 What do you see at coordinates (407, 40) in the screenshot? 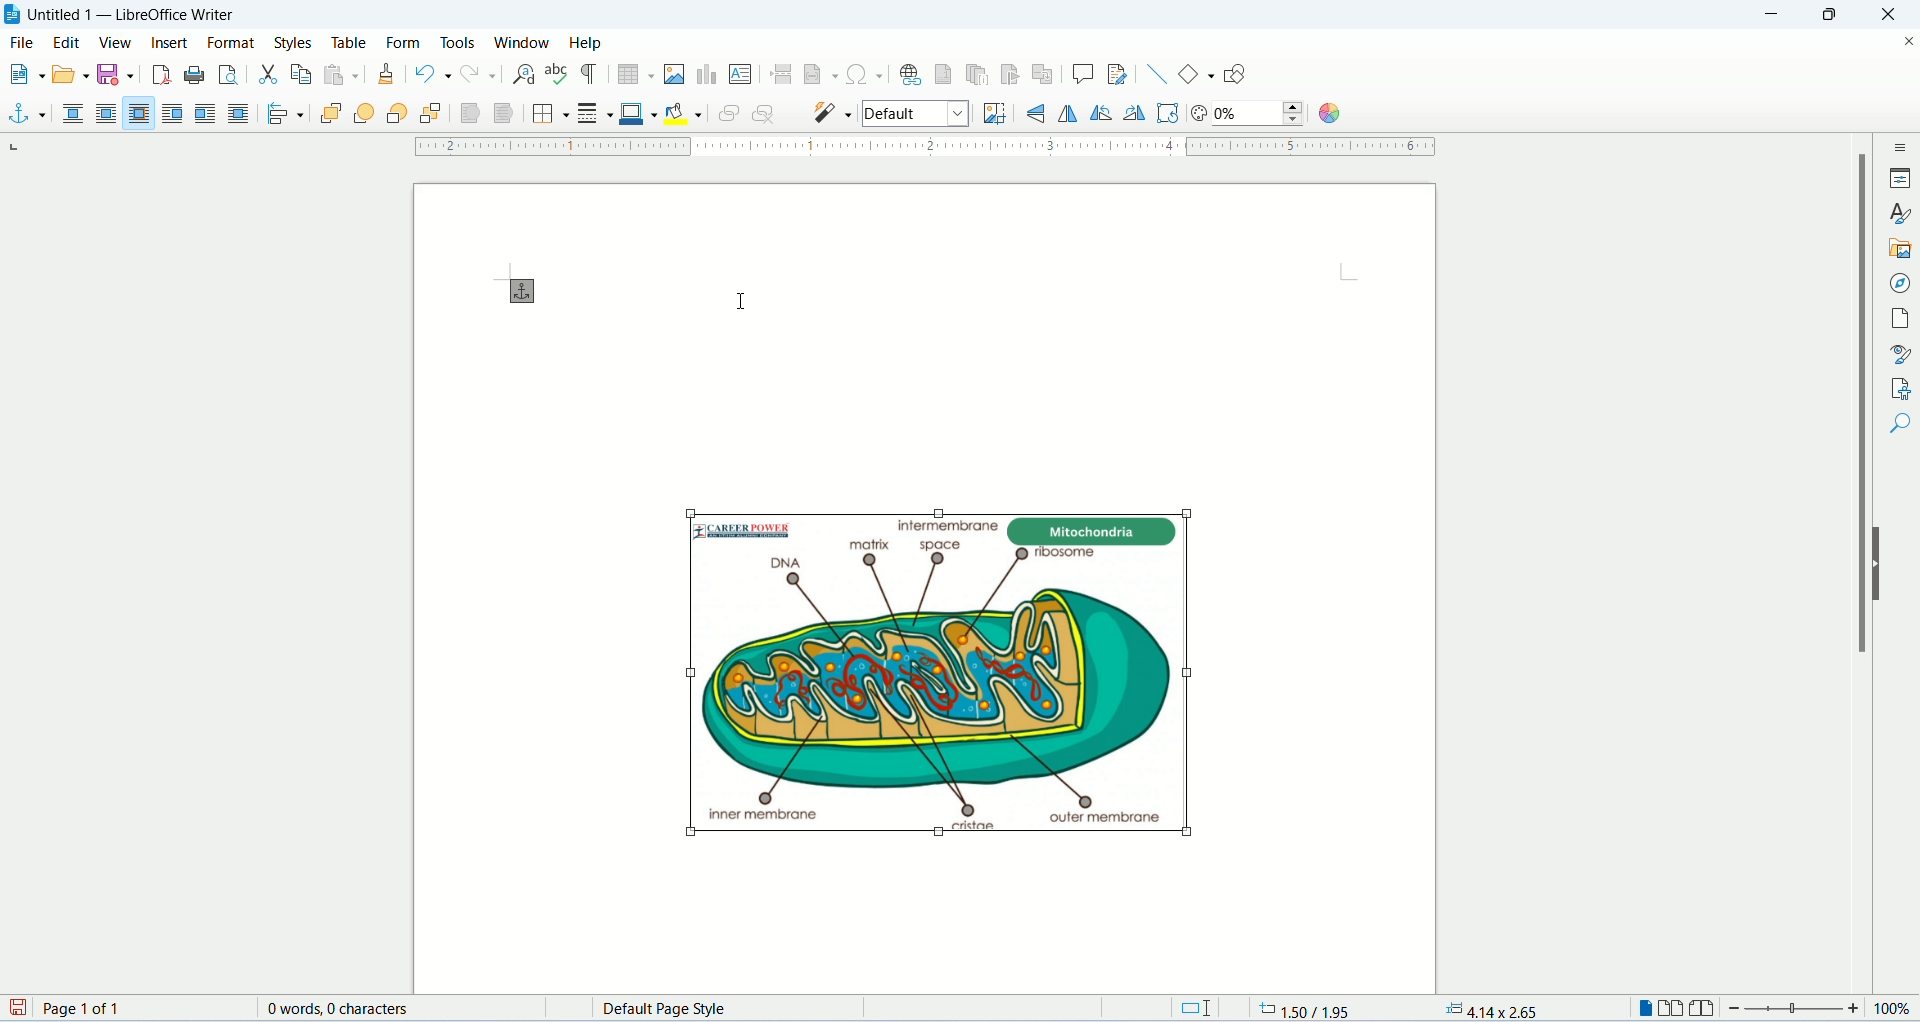
I see `form` at bounding box center [407, 40].